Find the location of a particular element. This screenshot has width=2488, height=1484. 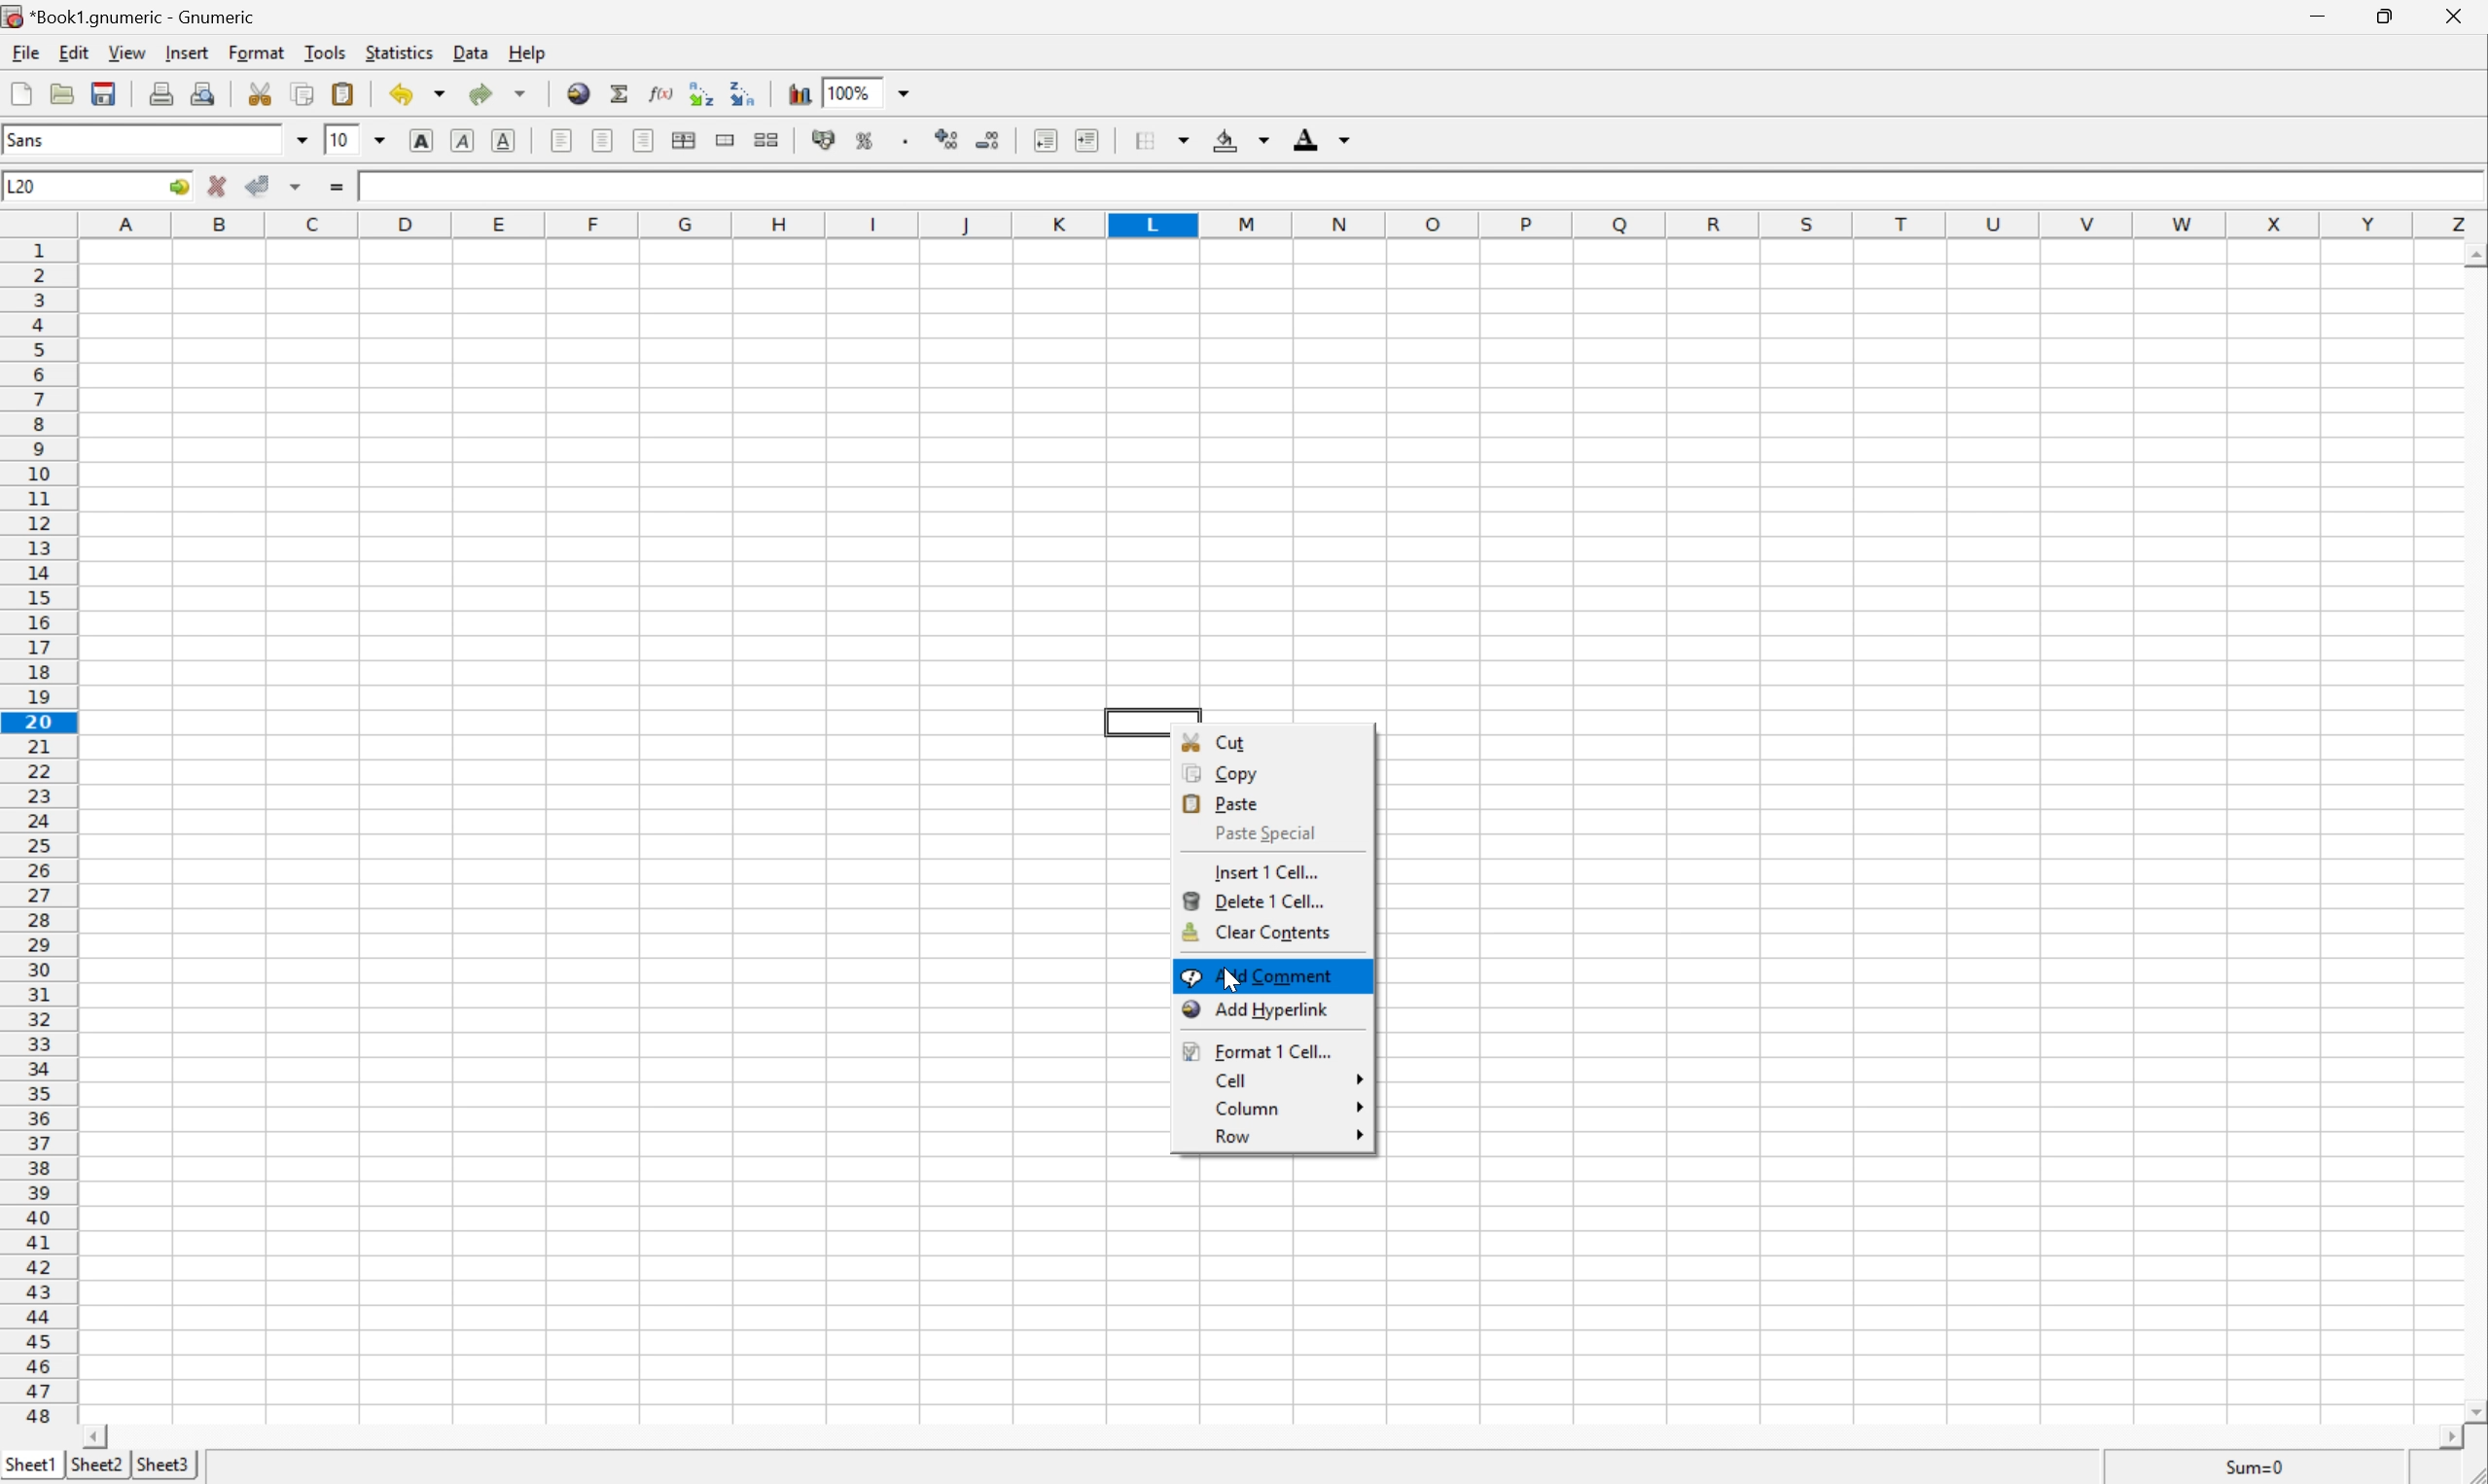

Print current file is located at coordinates (162, 93).